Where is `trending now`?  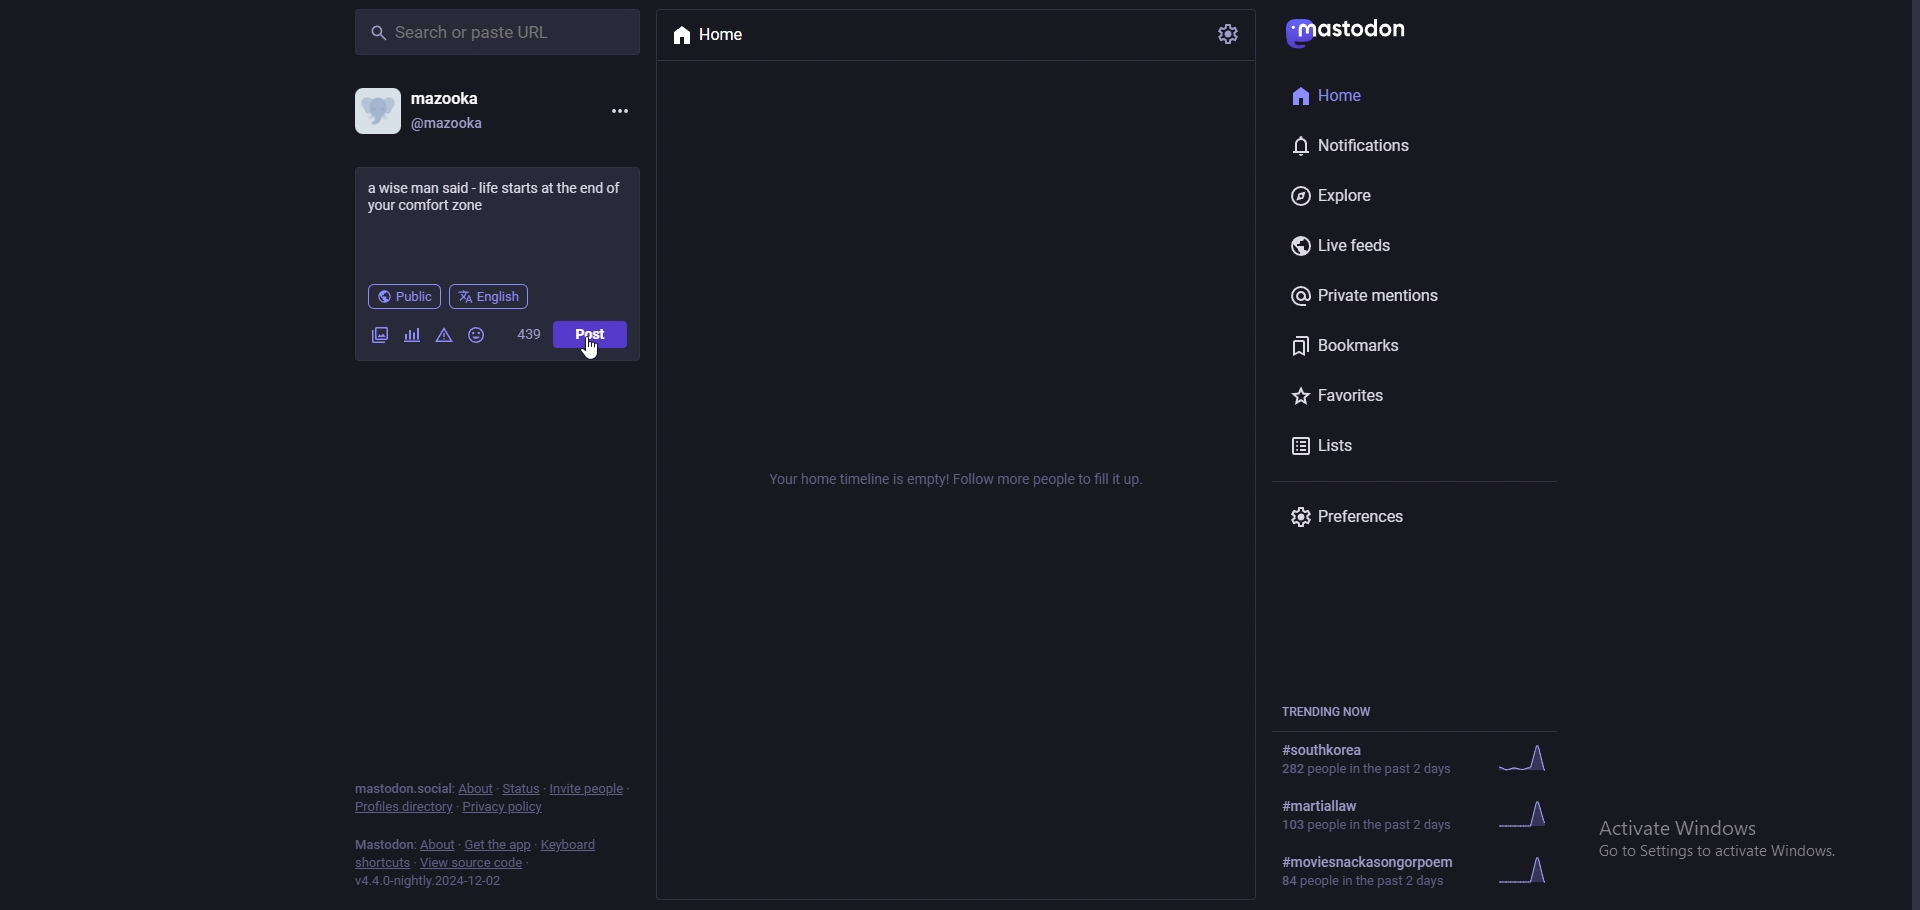 trending now is located at coordinates (1341, 711).